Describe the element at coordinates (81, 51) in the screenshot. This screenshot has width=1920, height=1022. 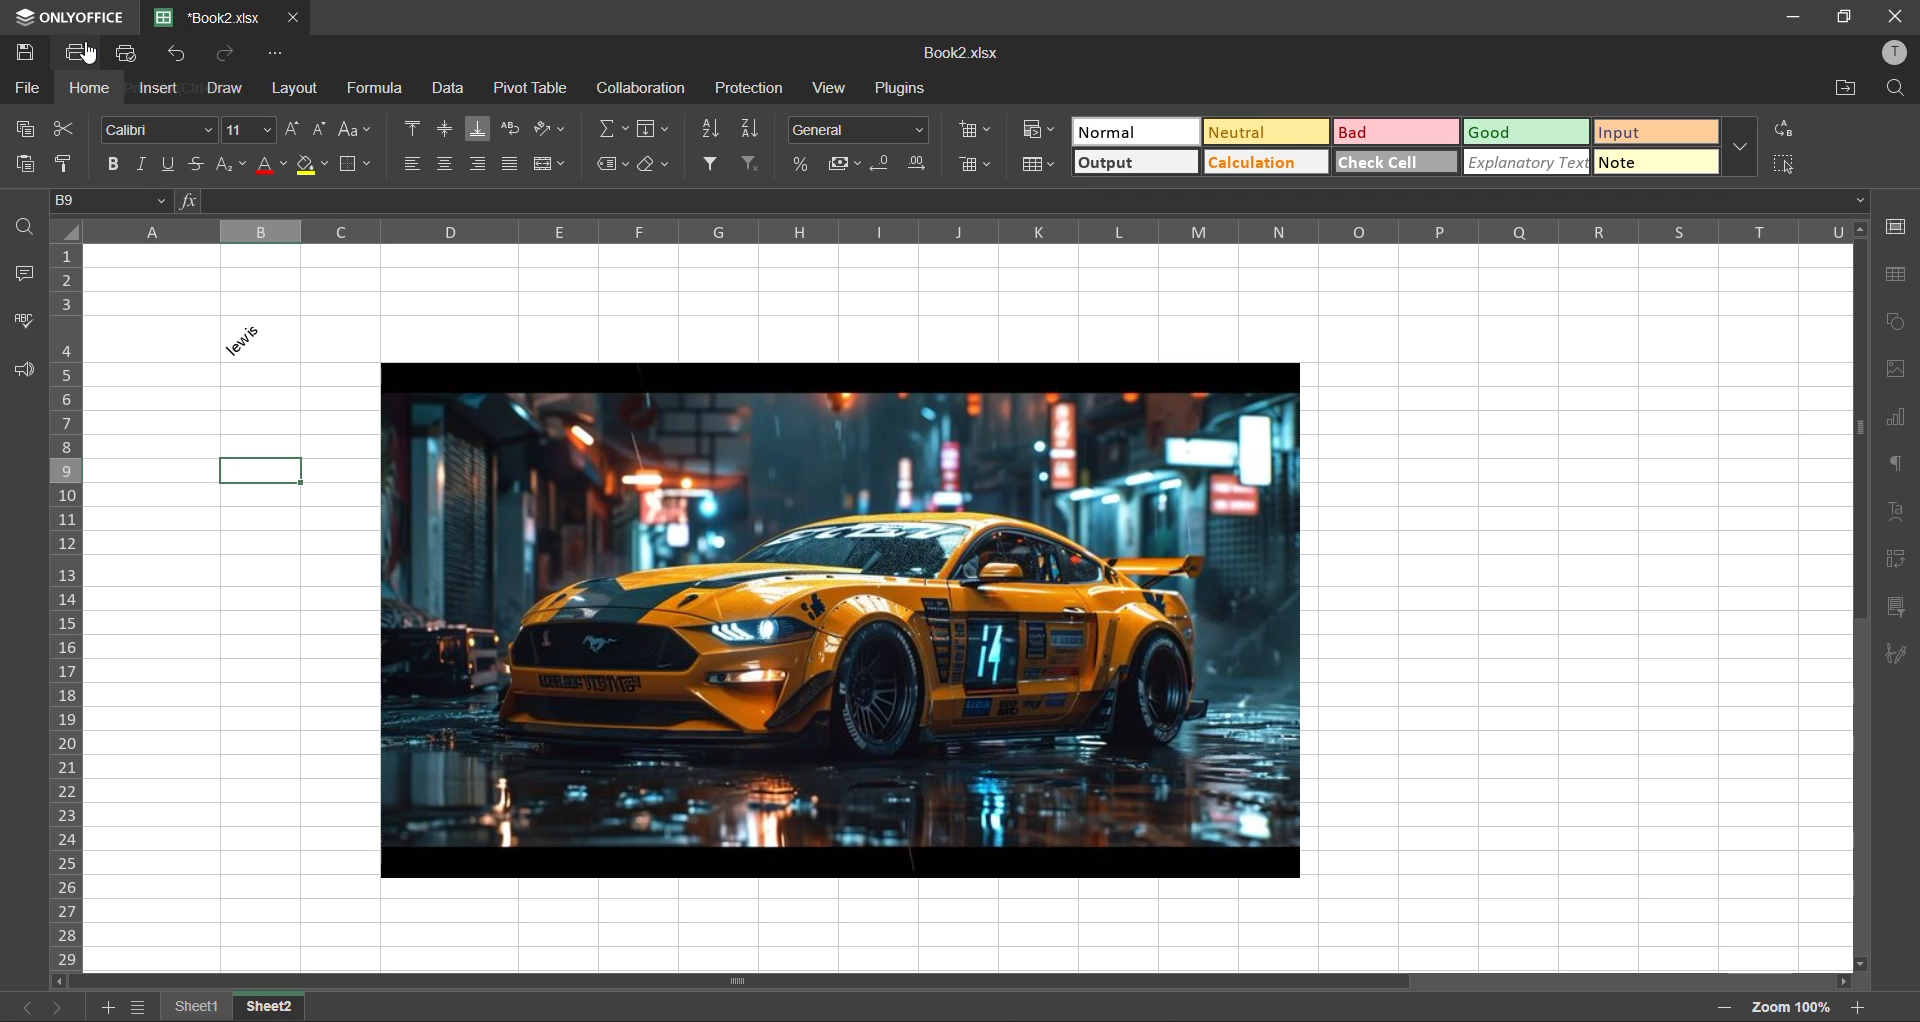
I see `print` at that location.